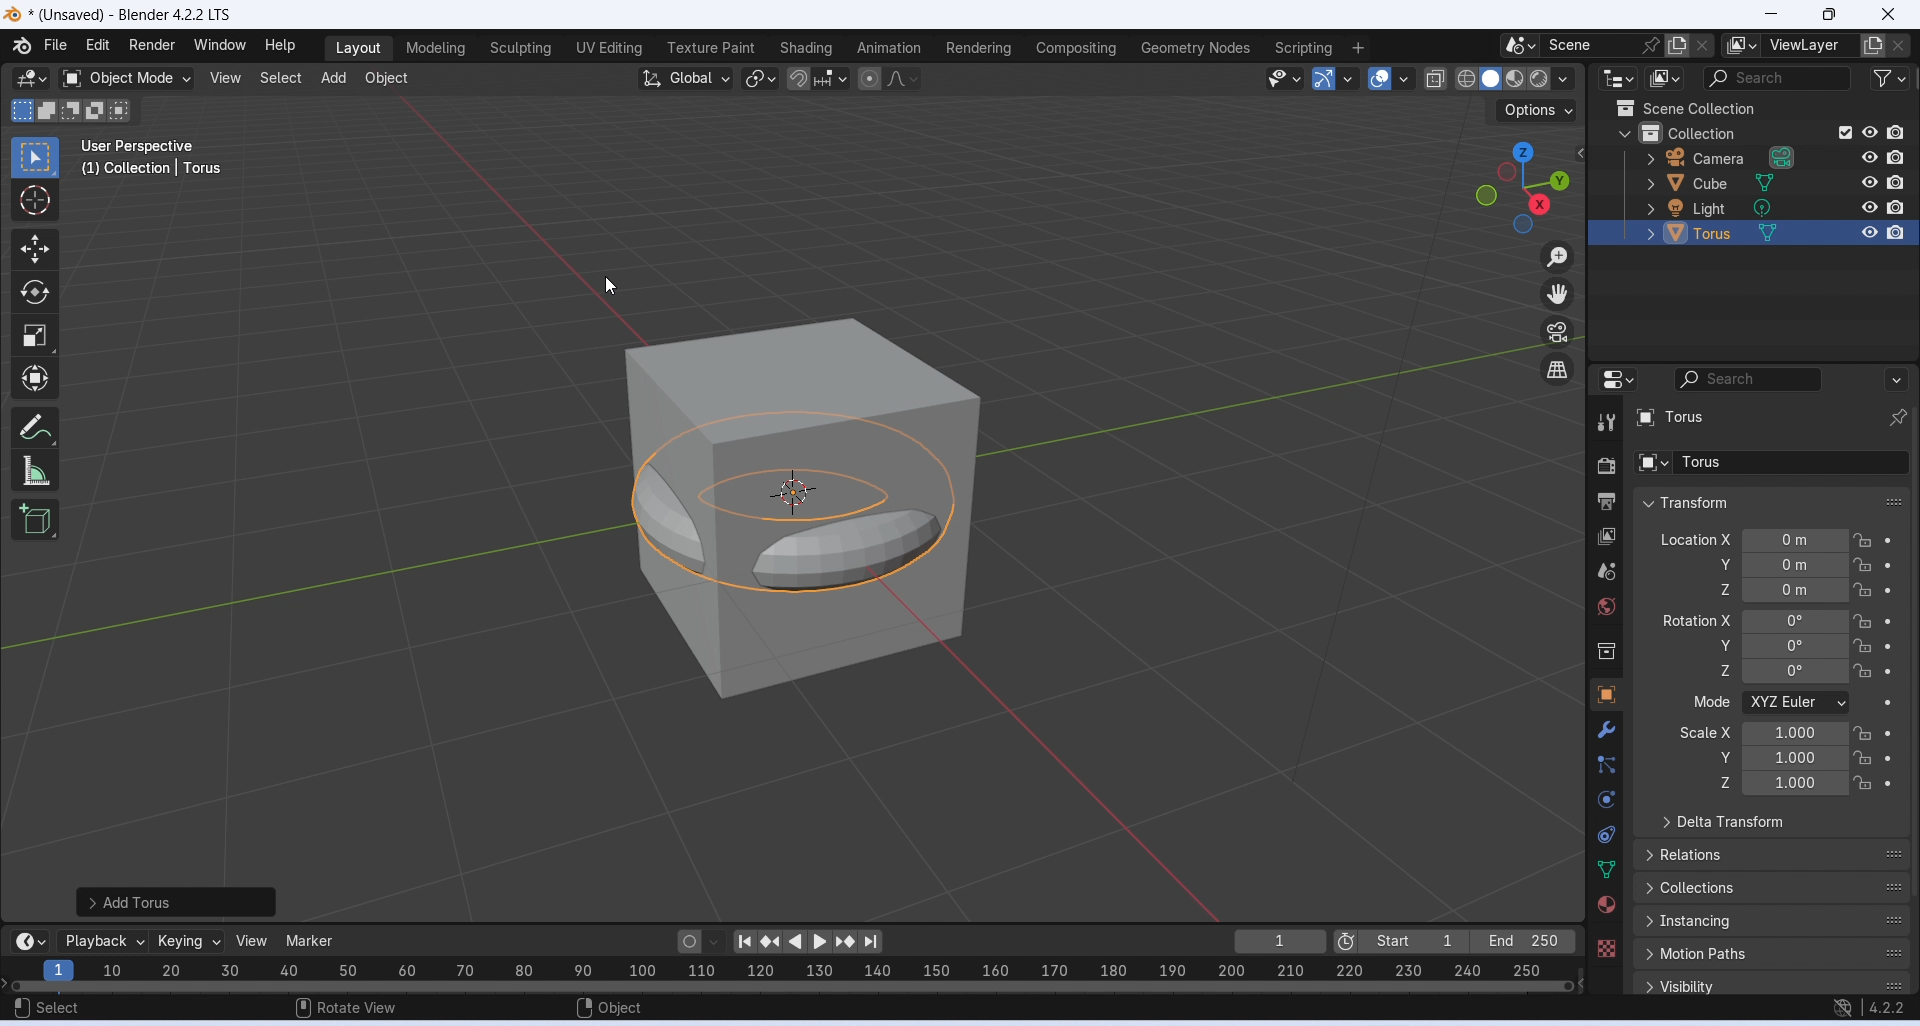 This screenshot has height=1026, width=1920. I want to click on options, so click(1520, 46).